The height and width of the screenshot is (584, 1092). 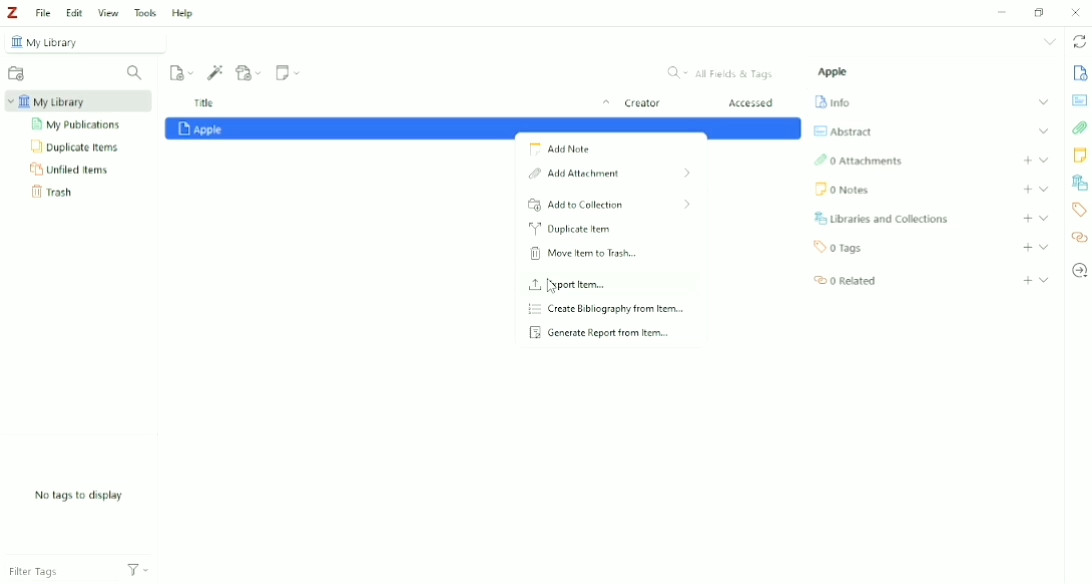 I want to click on Add to Collection, so click(x=611, y=205).